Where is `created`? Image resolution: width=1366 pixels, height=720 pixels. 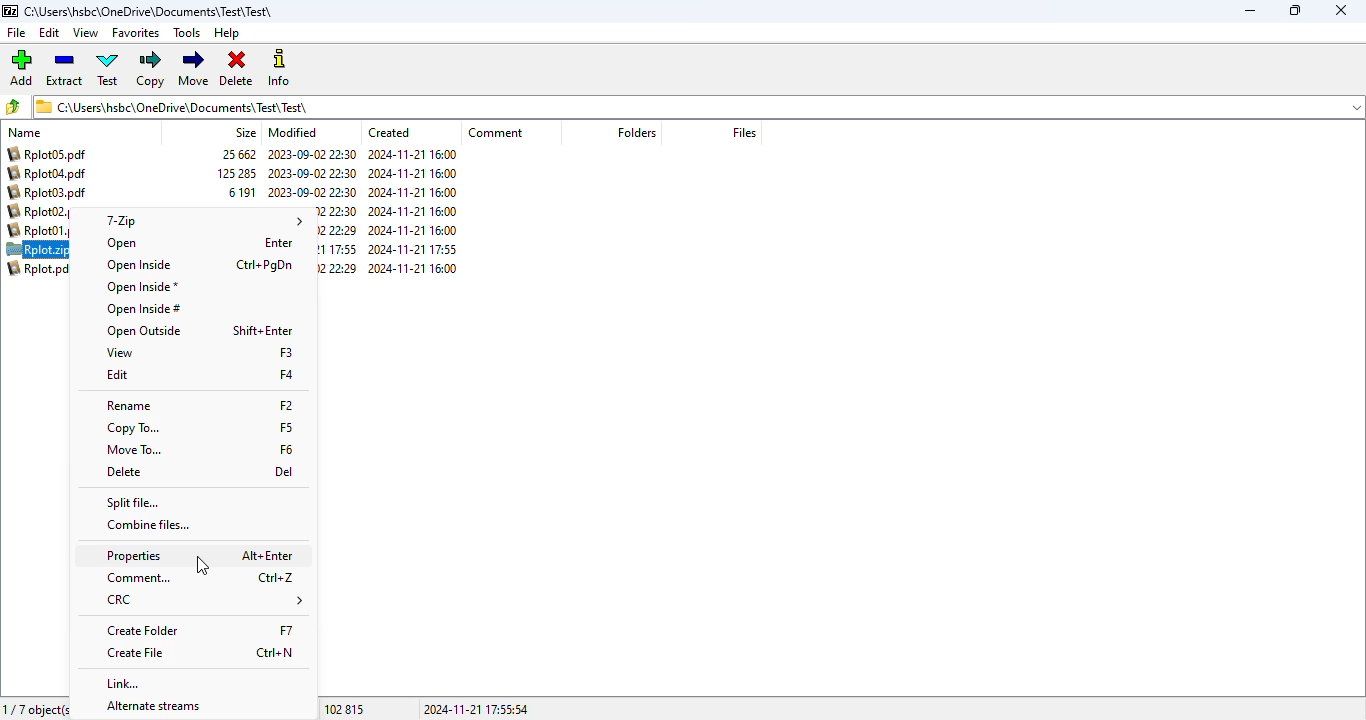
created is located at coordinates (388, 132).